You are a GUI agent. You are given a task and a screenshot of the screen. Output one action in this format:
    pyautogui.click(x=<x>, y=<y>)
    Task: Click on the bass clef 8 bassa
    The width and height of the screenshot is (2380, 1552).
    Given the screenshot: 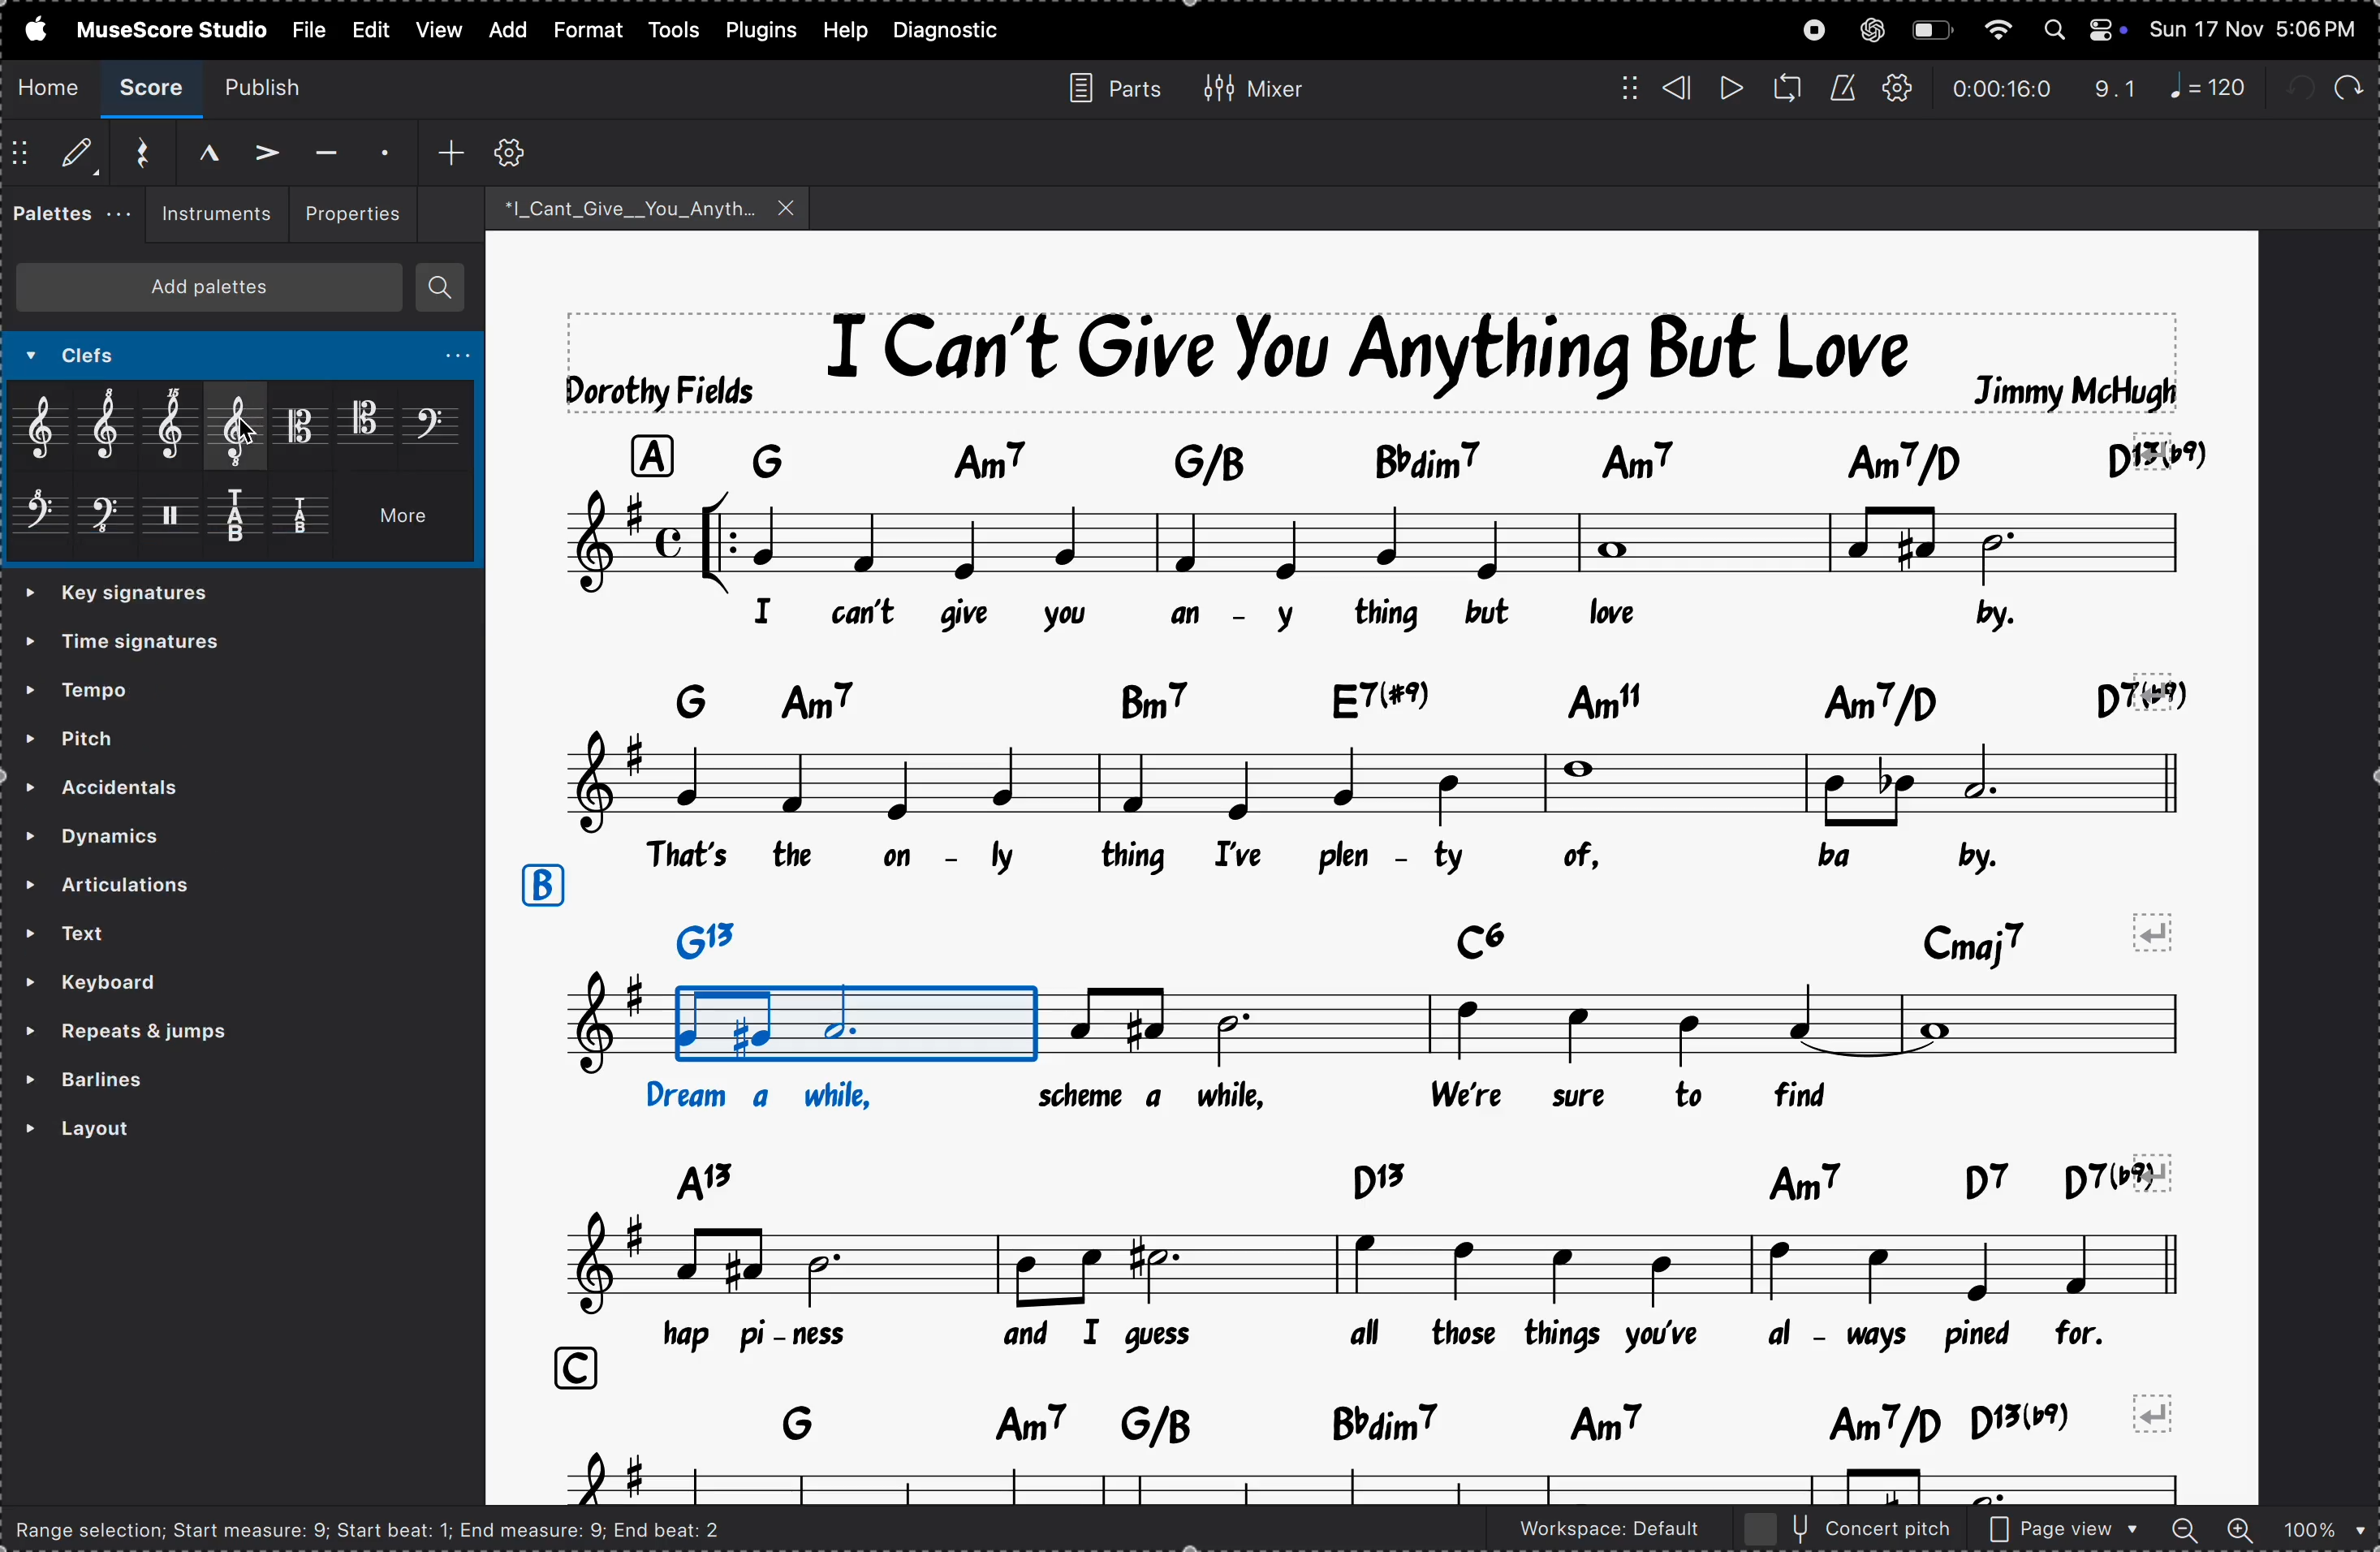 What is the action you would take?
    pyautogui.click(x=106, y=523)
    